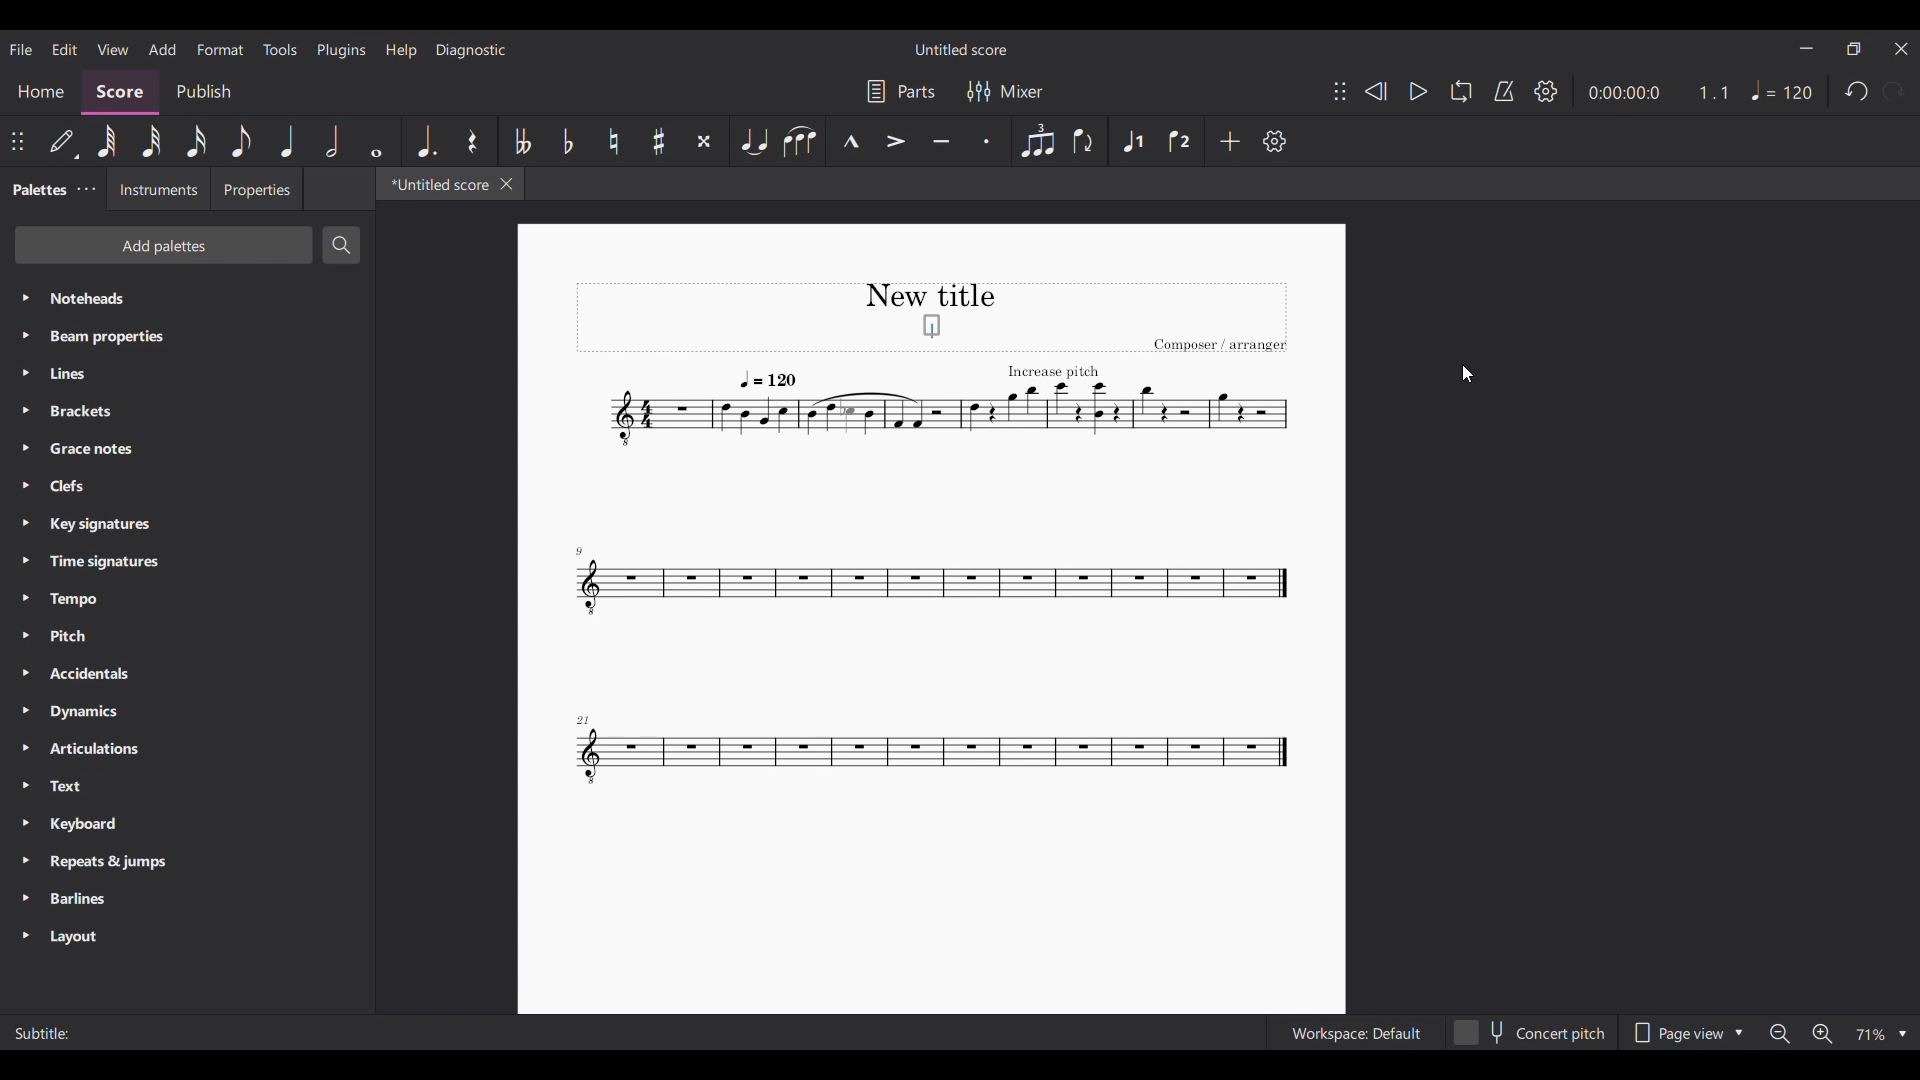  Describe the element at coordinates (1340, 91) in the screenshot. I see `Change position` at that location.